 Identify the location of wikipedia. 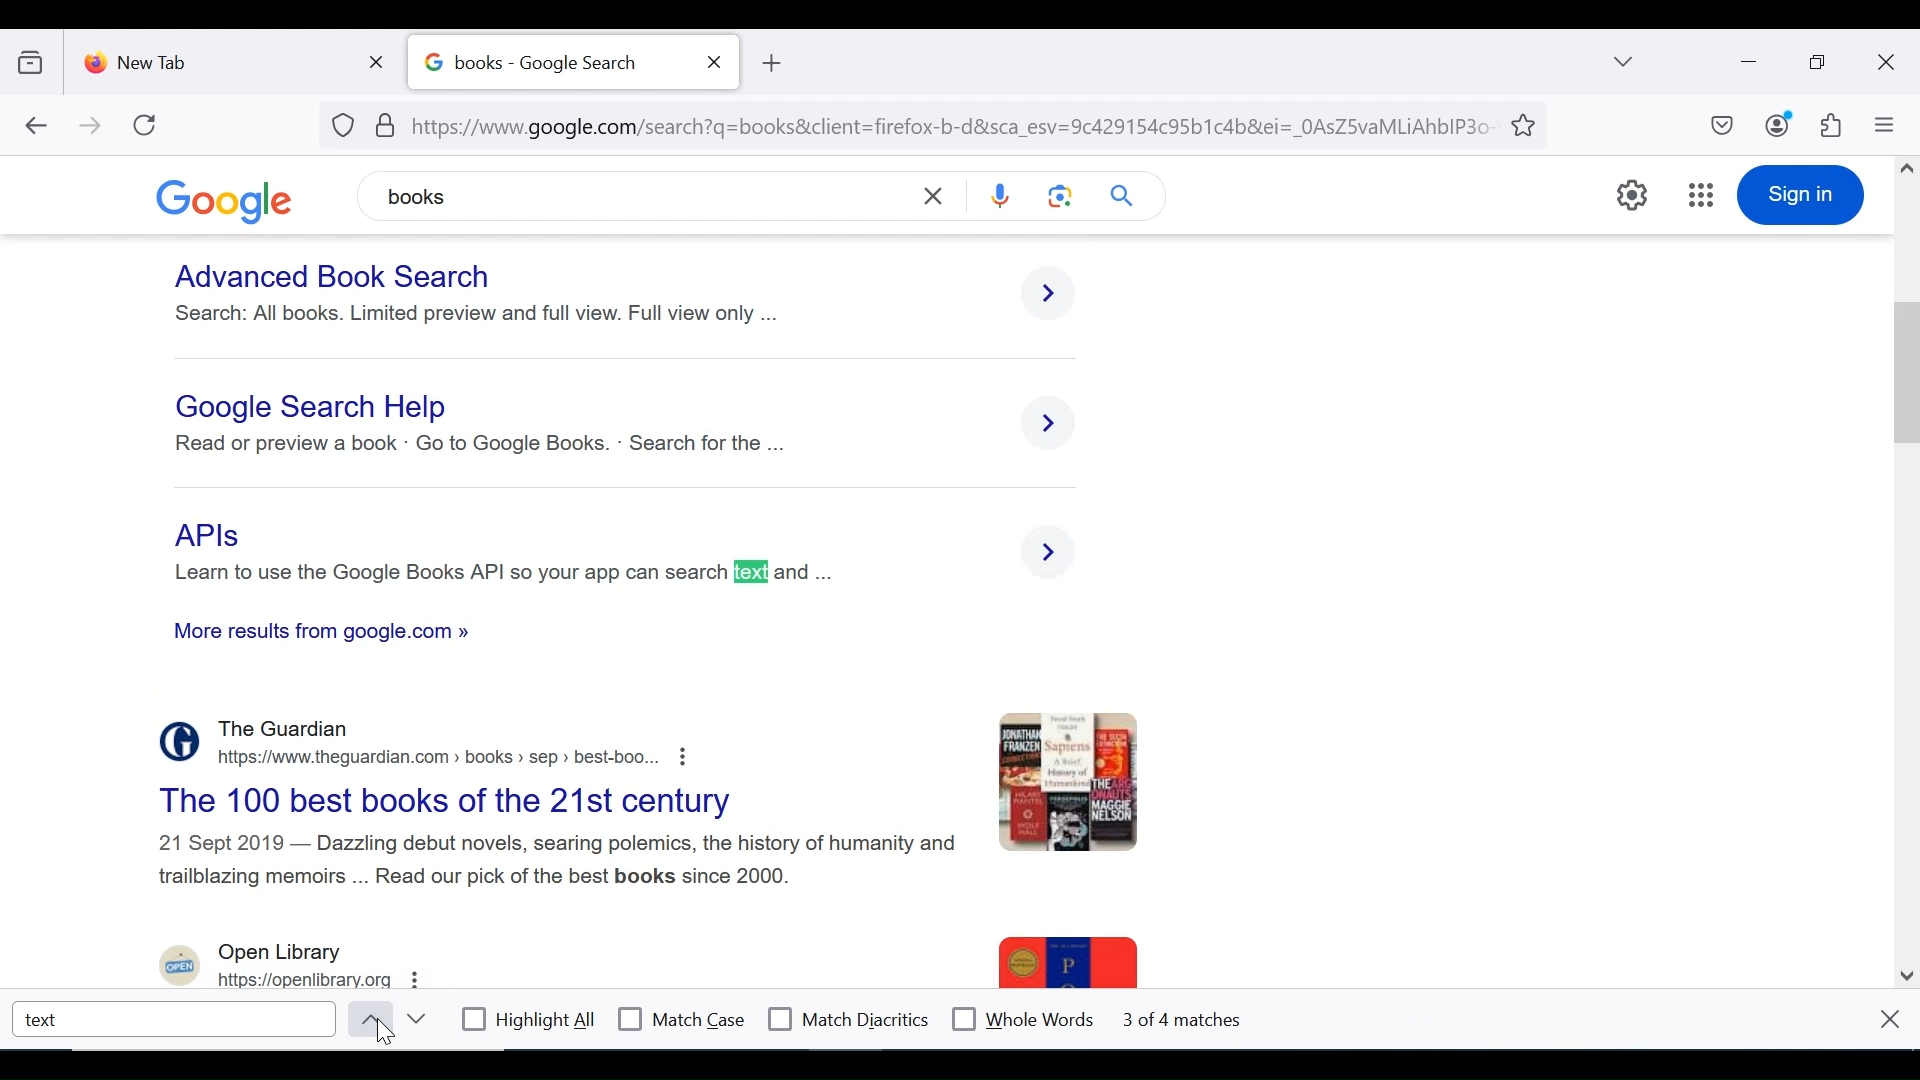
(762, 496).